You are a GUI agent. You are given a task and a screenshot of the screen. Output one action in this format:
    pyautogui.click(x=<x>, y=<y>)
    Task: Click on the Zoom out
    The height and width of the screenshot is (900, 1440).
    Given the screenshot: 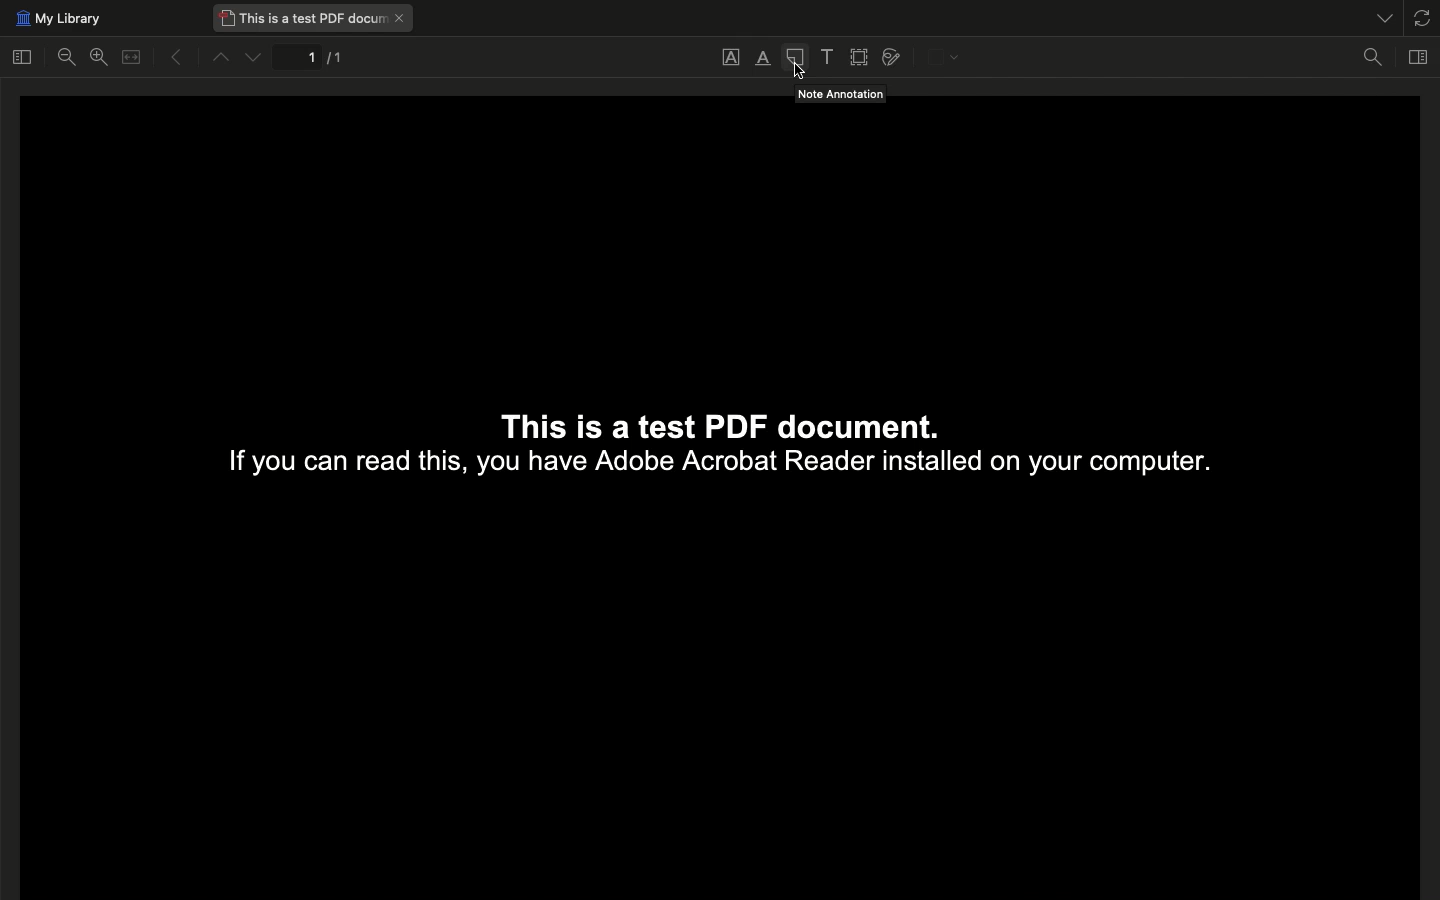 What is the action you would take?
    pyautogui.click(x=70, y=60)
    